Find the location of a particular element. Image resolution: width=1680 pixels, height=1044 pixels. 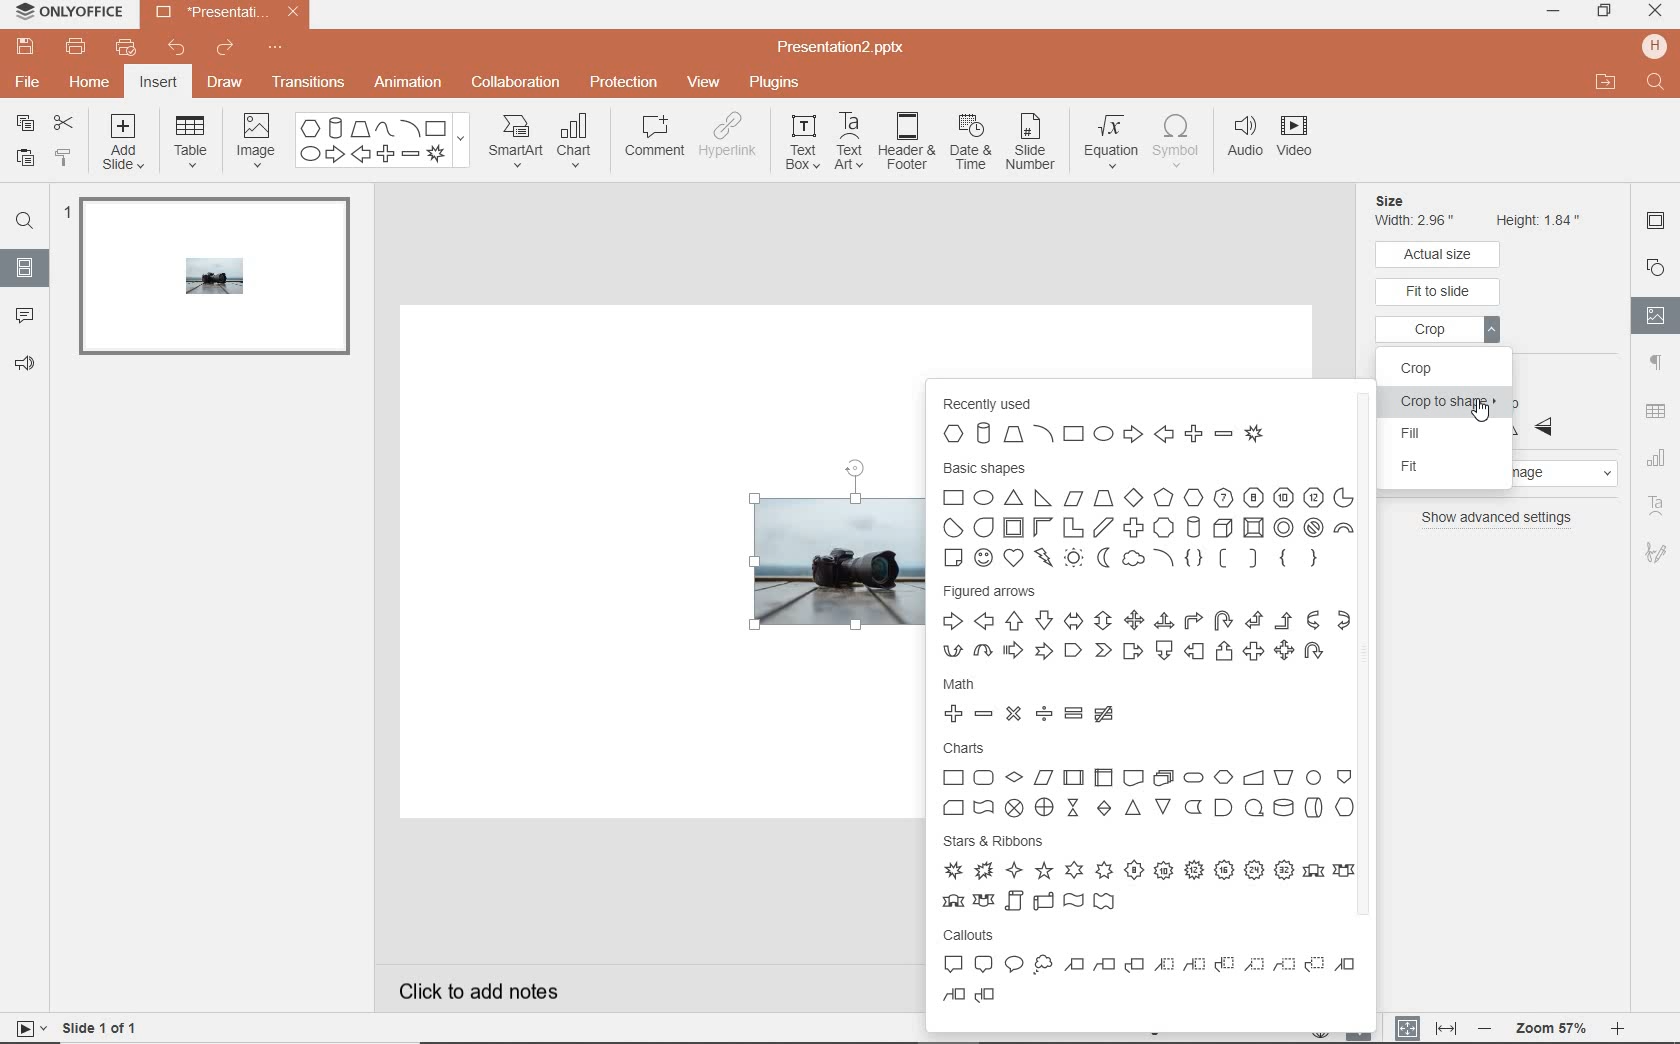

paragraph settings is located at coordinates (1655, 364).